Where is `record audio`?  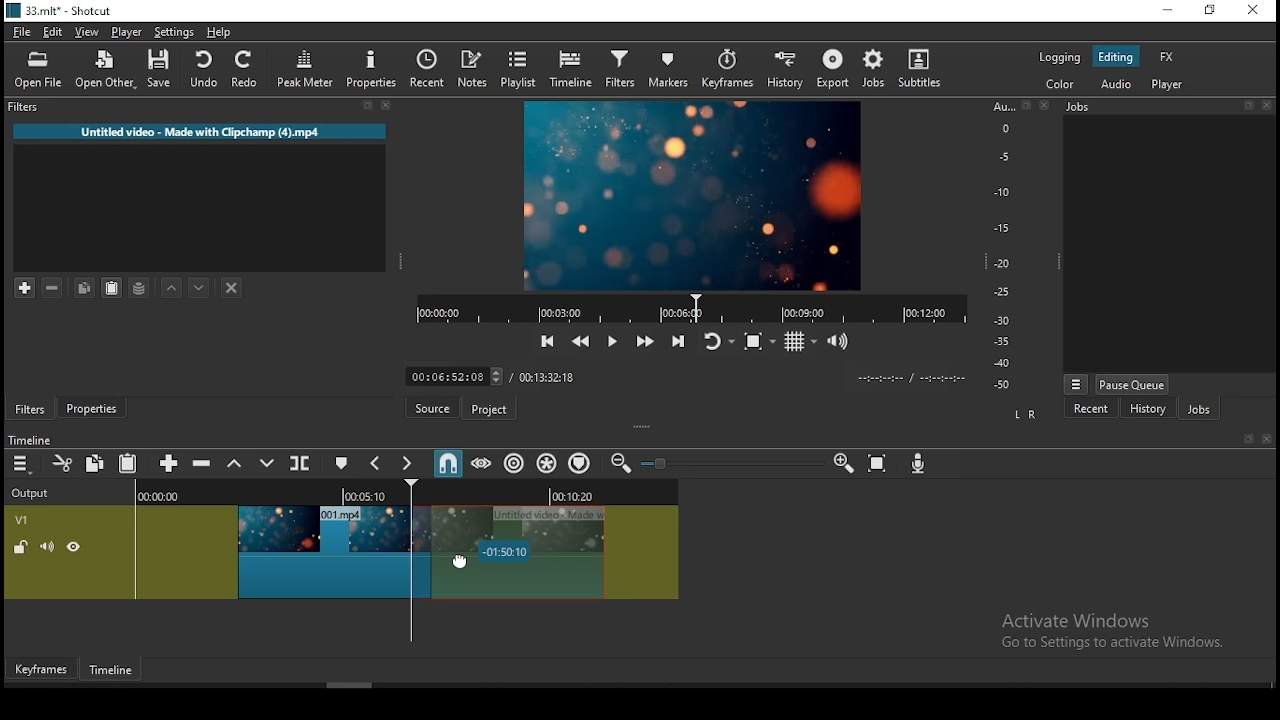 record audio is located at coordinates (920, 466).